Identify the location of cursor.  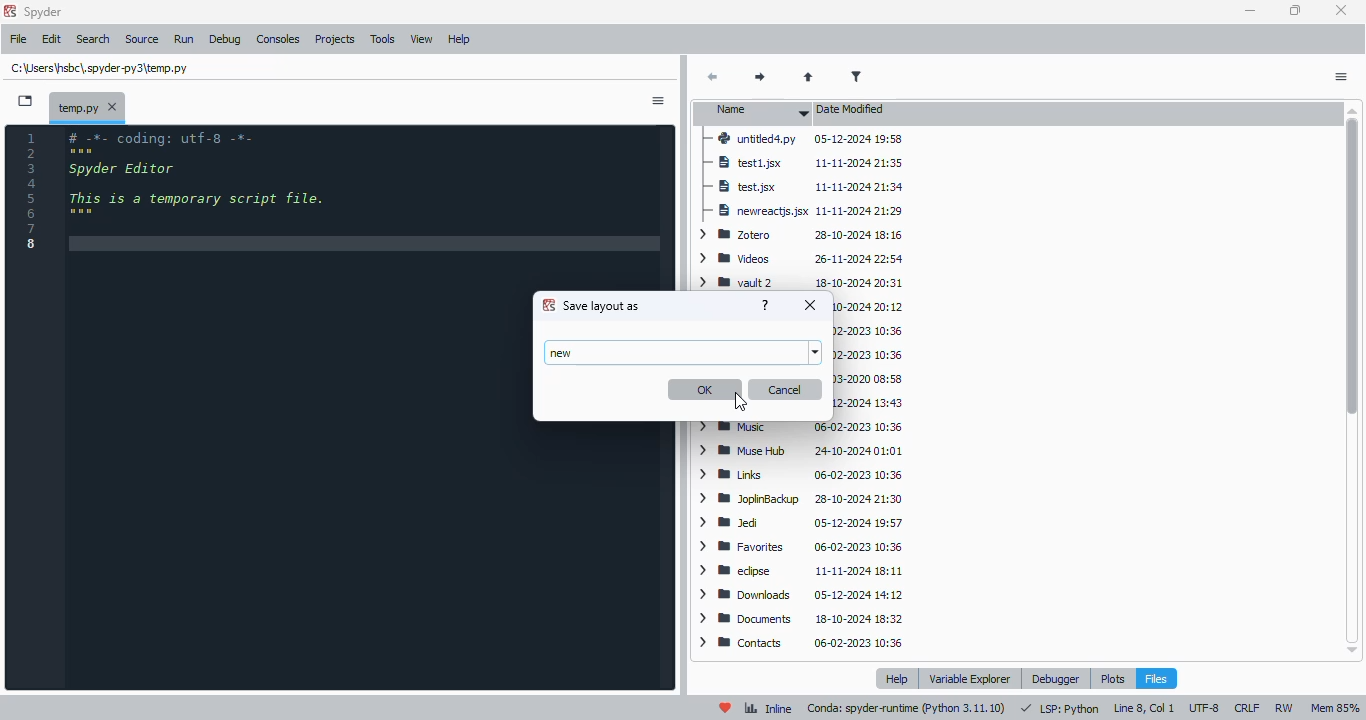
(740, 401).